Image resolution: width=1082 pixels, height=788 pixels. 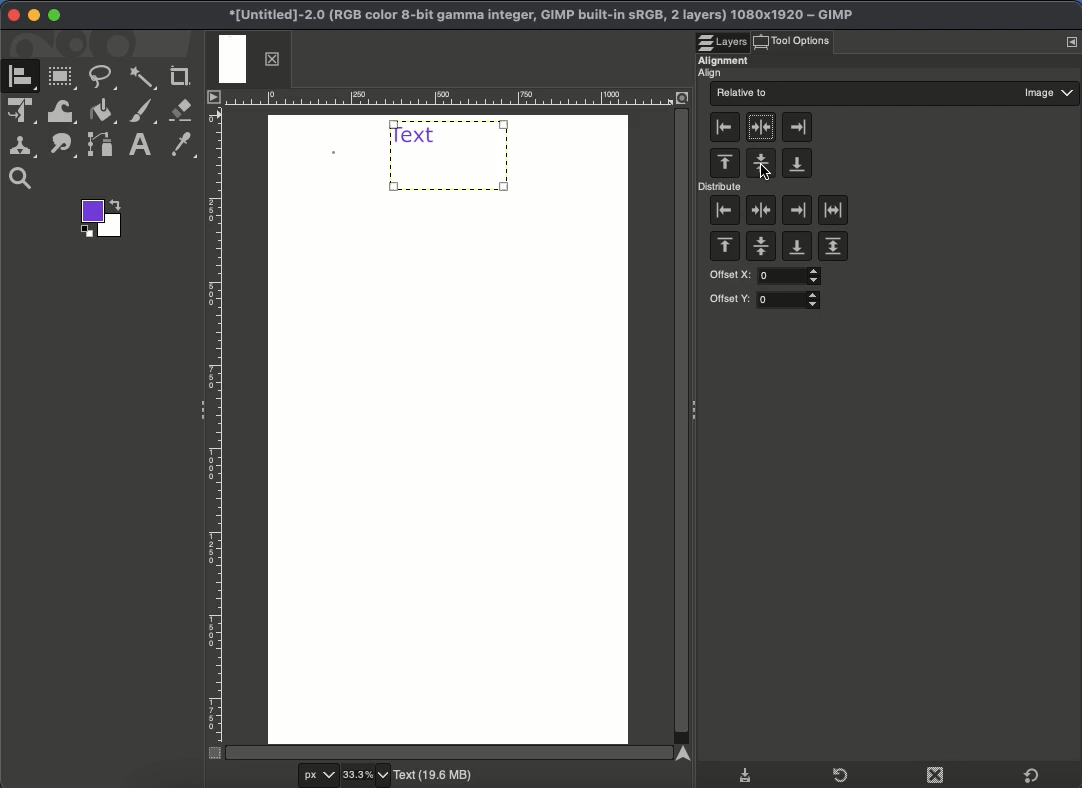 What do you see at coordinates (145, 77) in the screenshot?
I see `Fuzzy select tool` at bounding box center [145, 77].